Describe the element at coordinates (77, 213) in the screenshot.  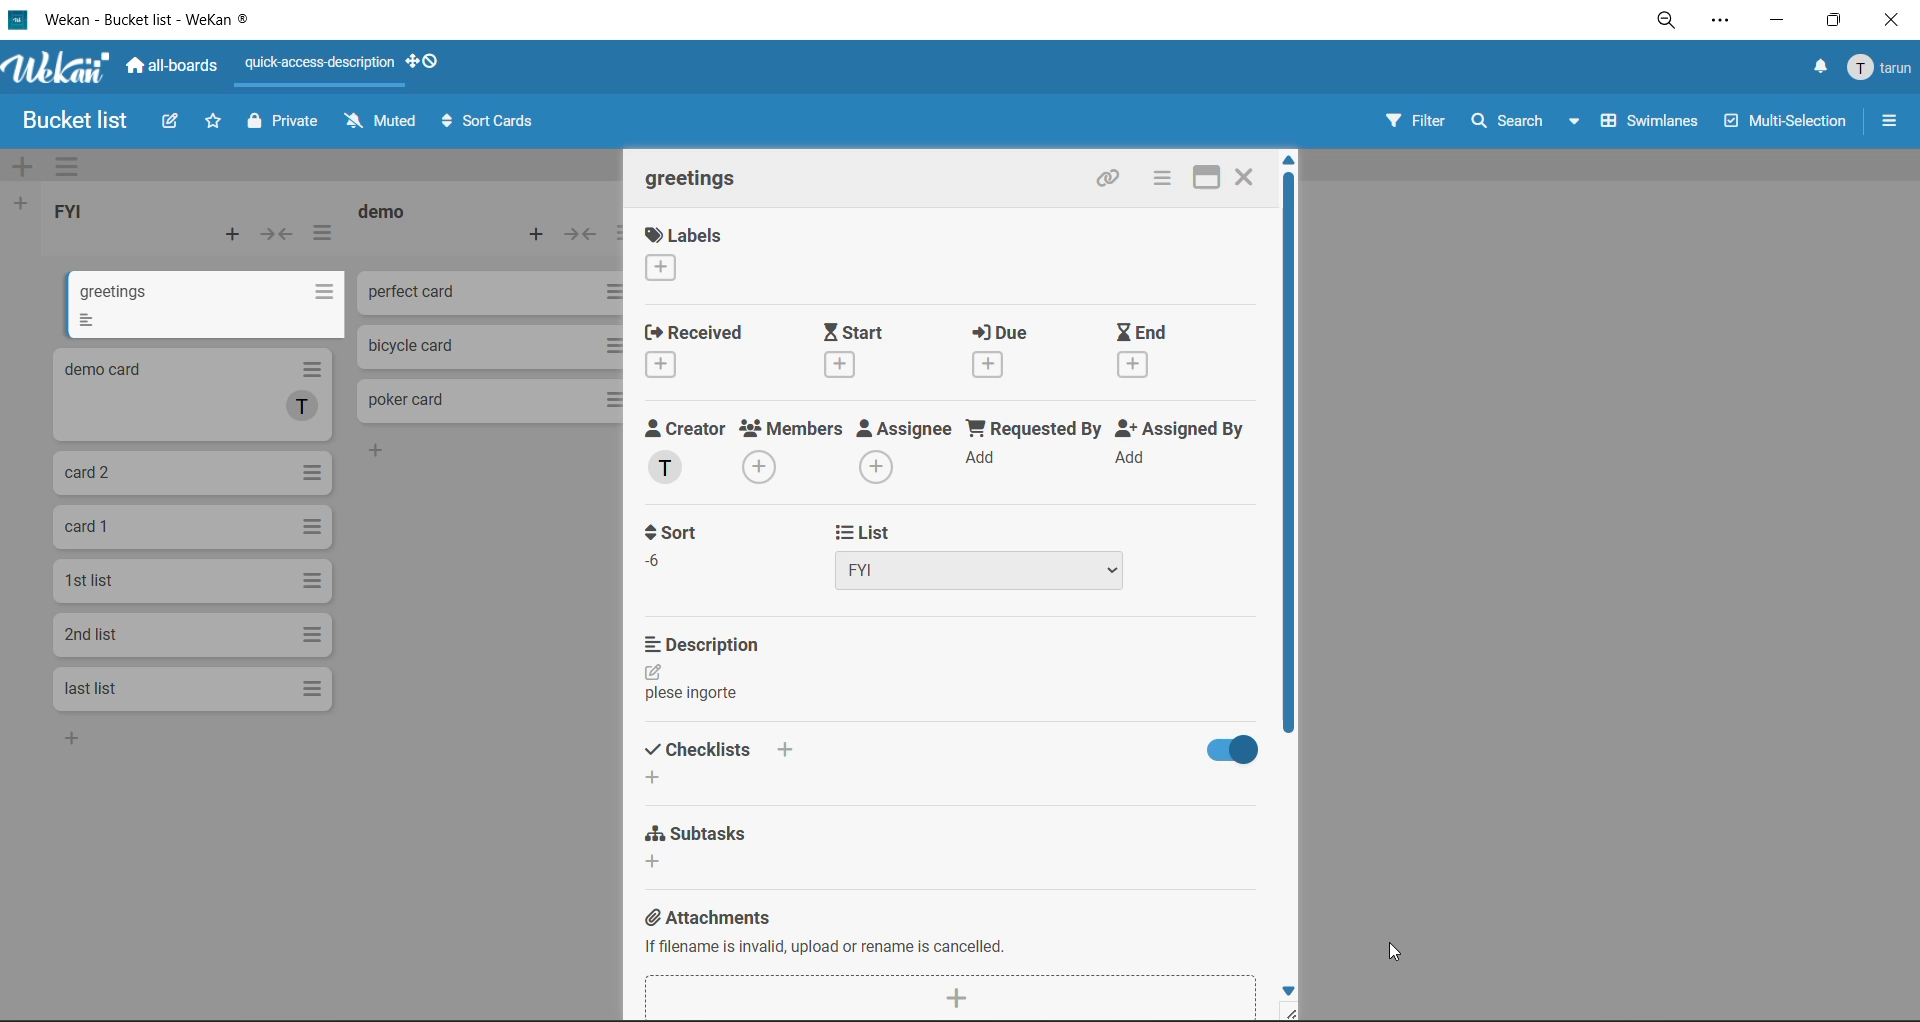
I see `list title` at that location.